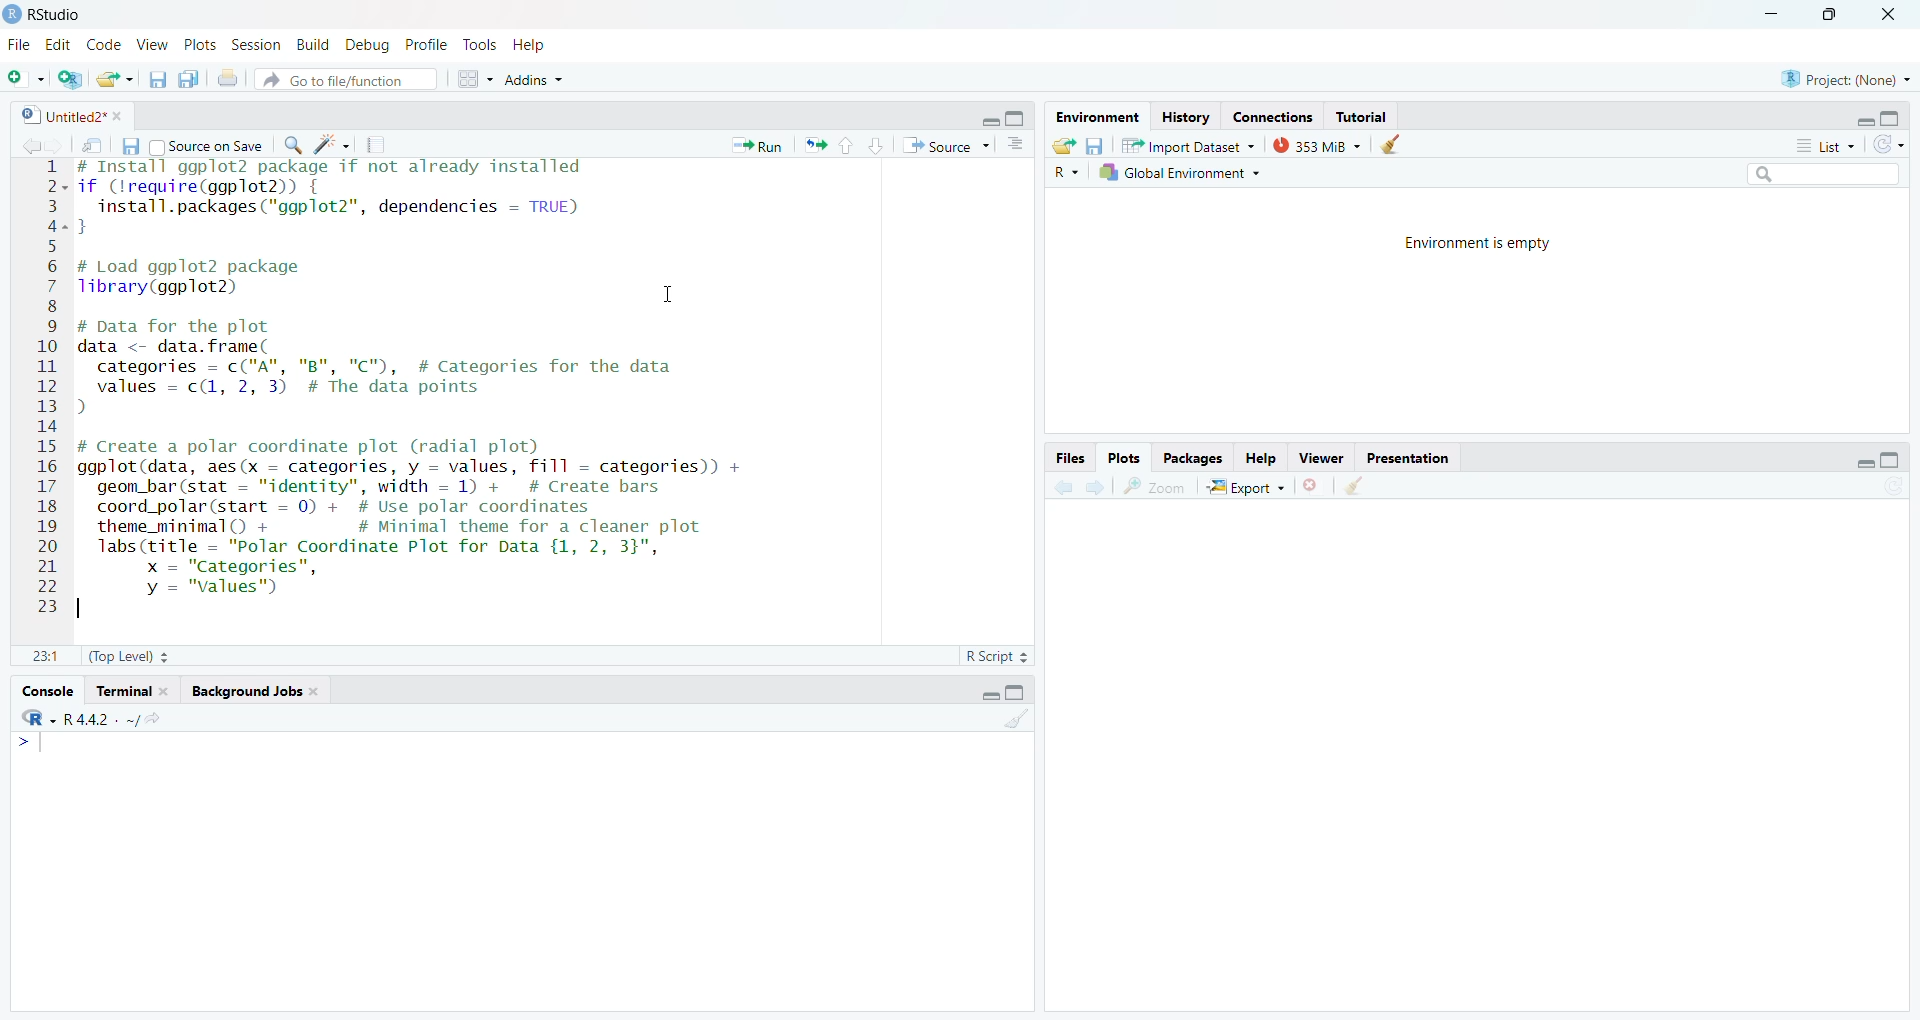 The image size is (1920, 1020). Describe the element at coordinates (97, 721) in the screenshot. I see `‘R-R442. ~/` at that location.